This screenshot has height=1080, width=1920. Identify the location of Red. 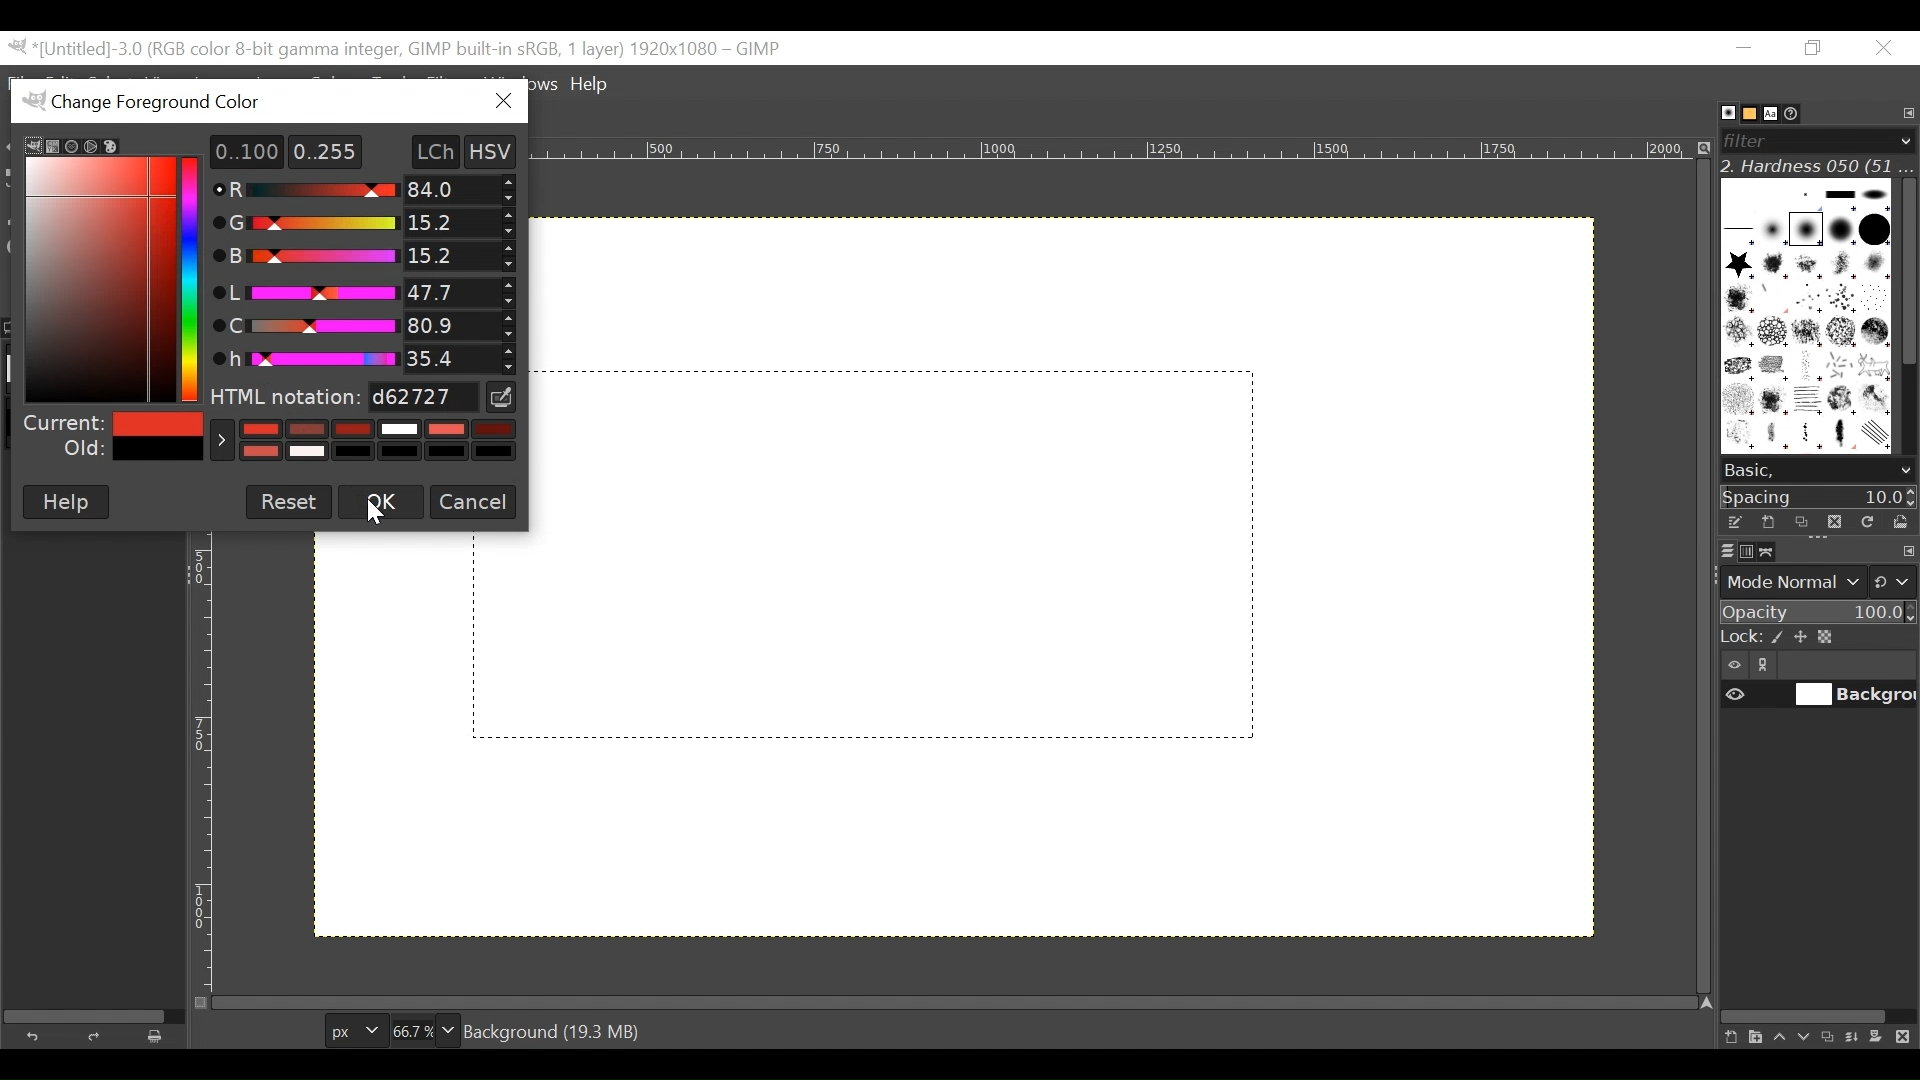
(368, 191).